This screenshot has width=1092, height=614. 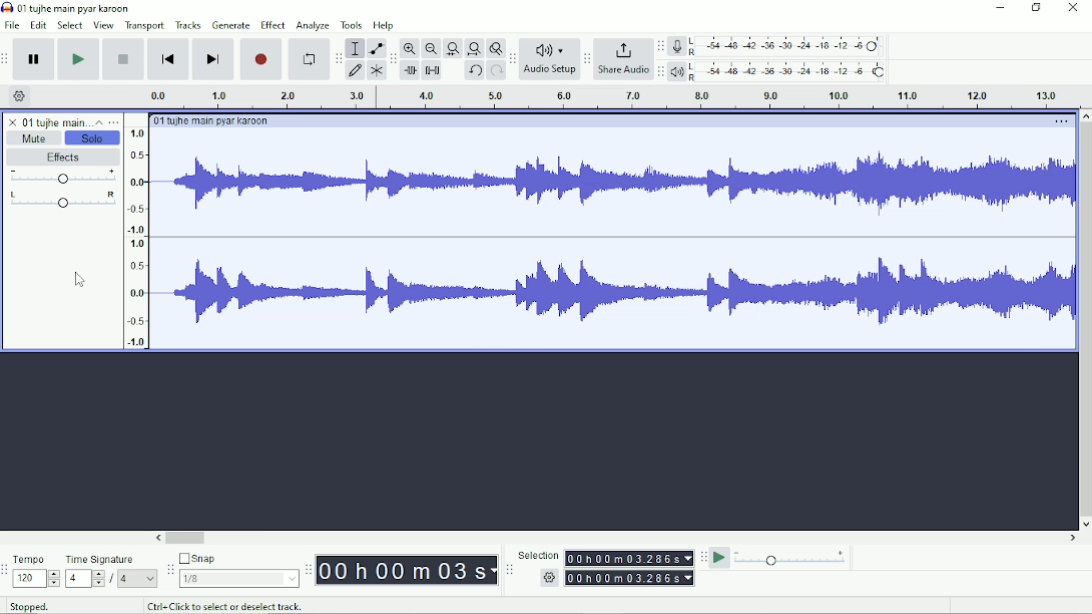 I want to click on 01 Tujhe main pyar karoon, so click(x=69, y=7).